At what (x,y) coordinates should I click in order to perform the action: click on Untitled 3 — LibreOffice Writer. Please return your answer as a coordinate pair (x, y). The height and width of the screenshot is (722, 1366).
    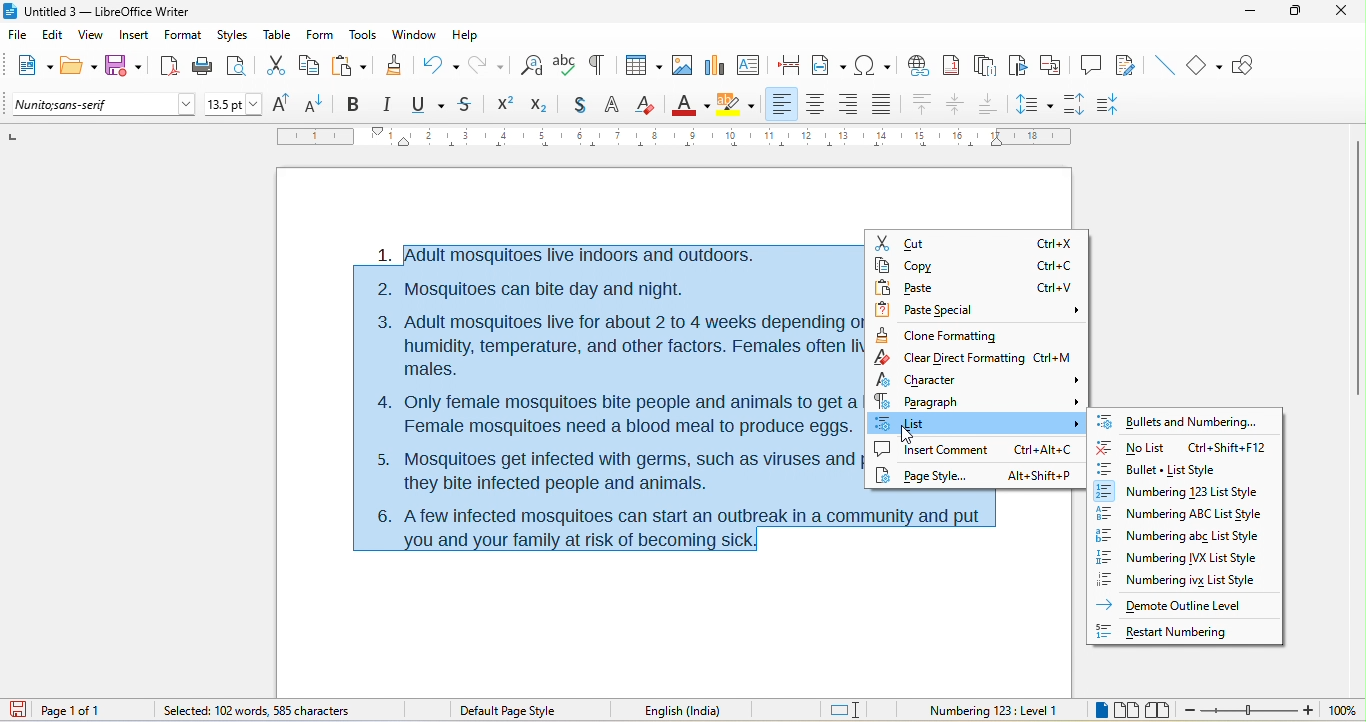
    Looking at the image, I should click on (105, 11).